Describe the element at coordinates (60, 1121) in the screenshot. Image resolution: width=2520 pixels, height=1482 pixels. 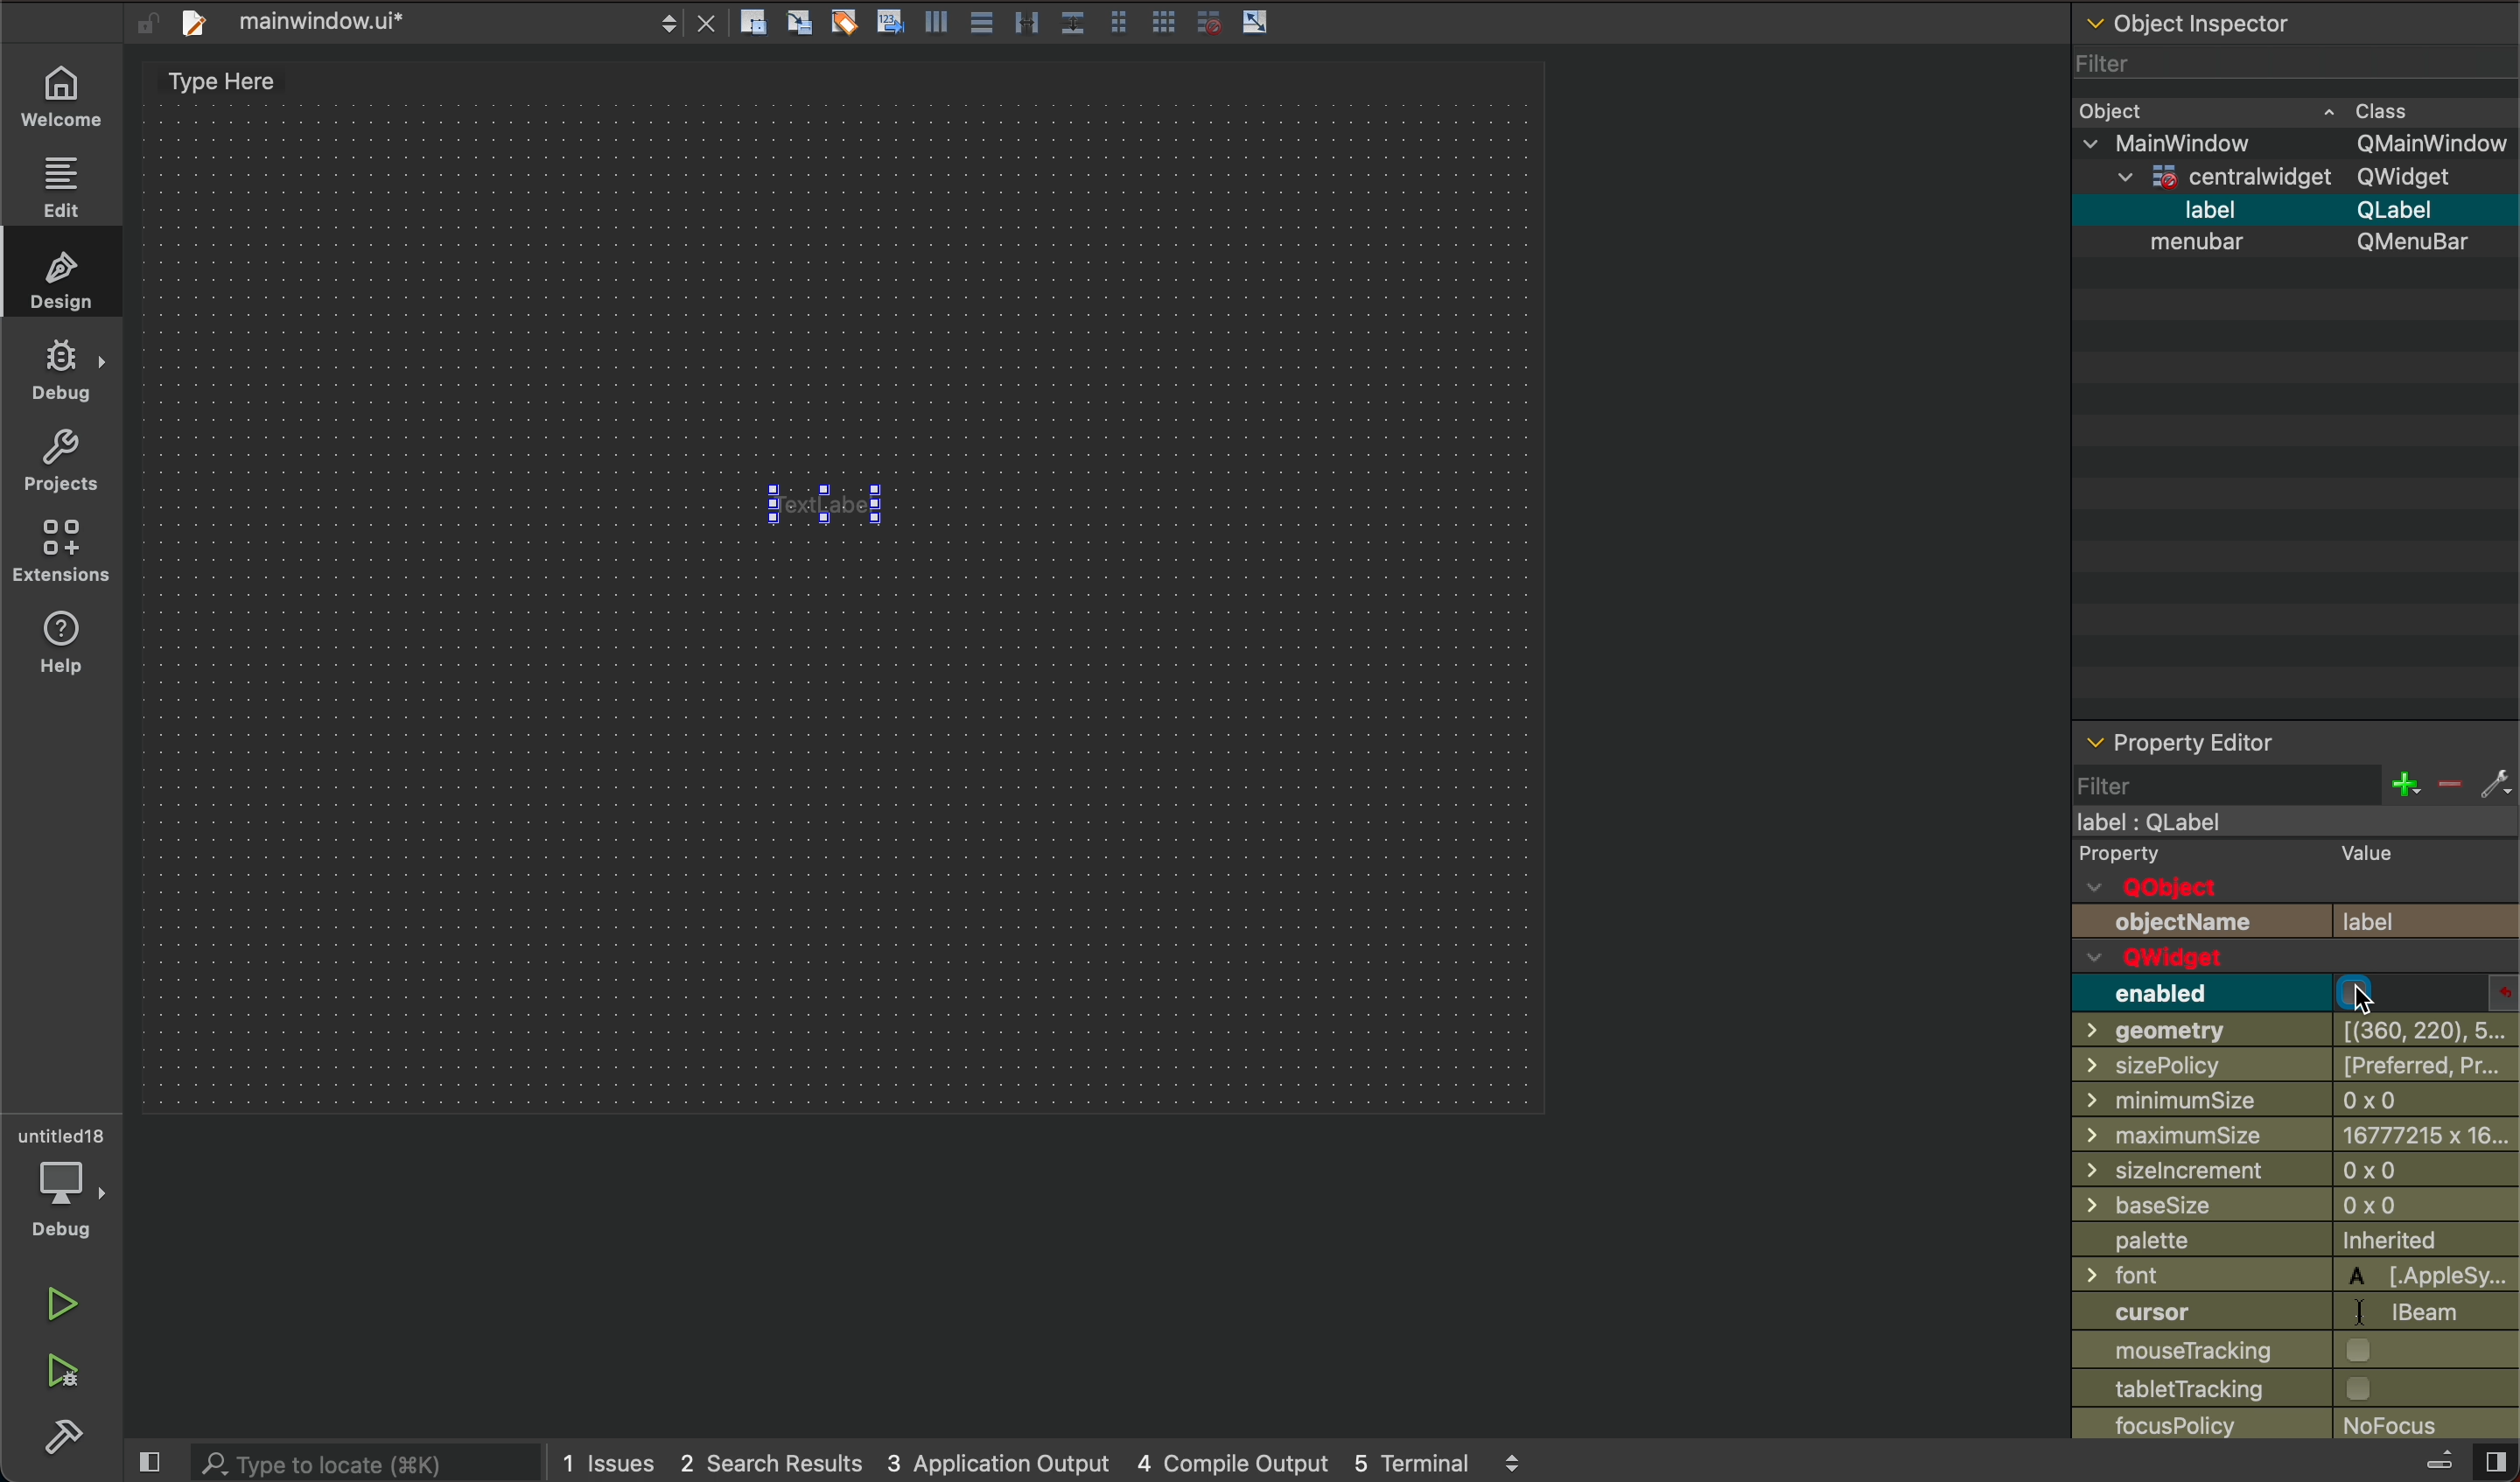
I see `untitled` at that location.